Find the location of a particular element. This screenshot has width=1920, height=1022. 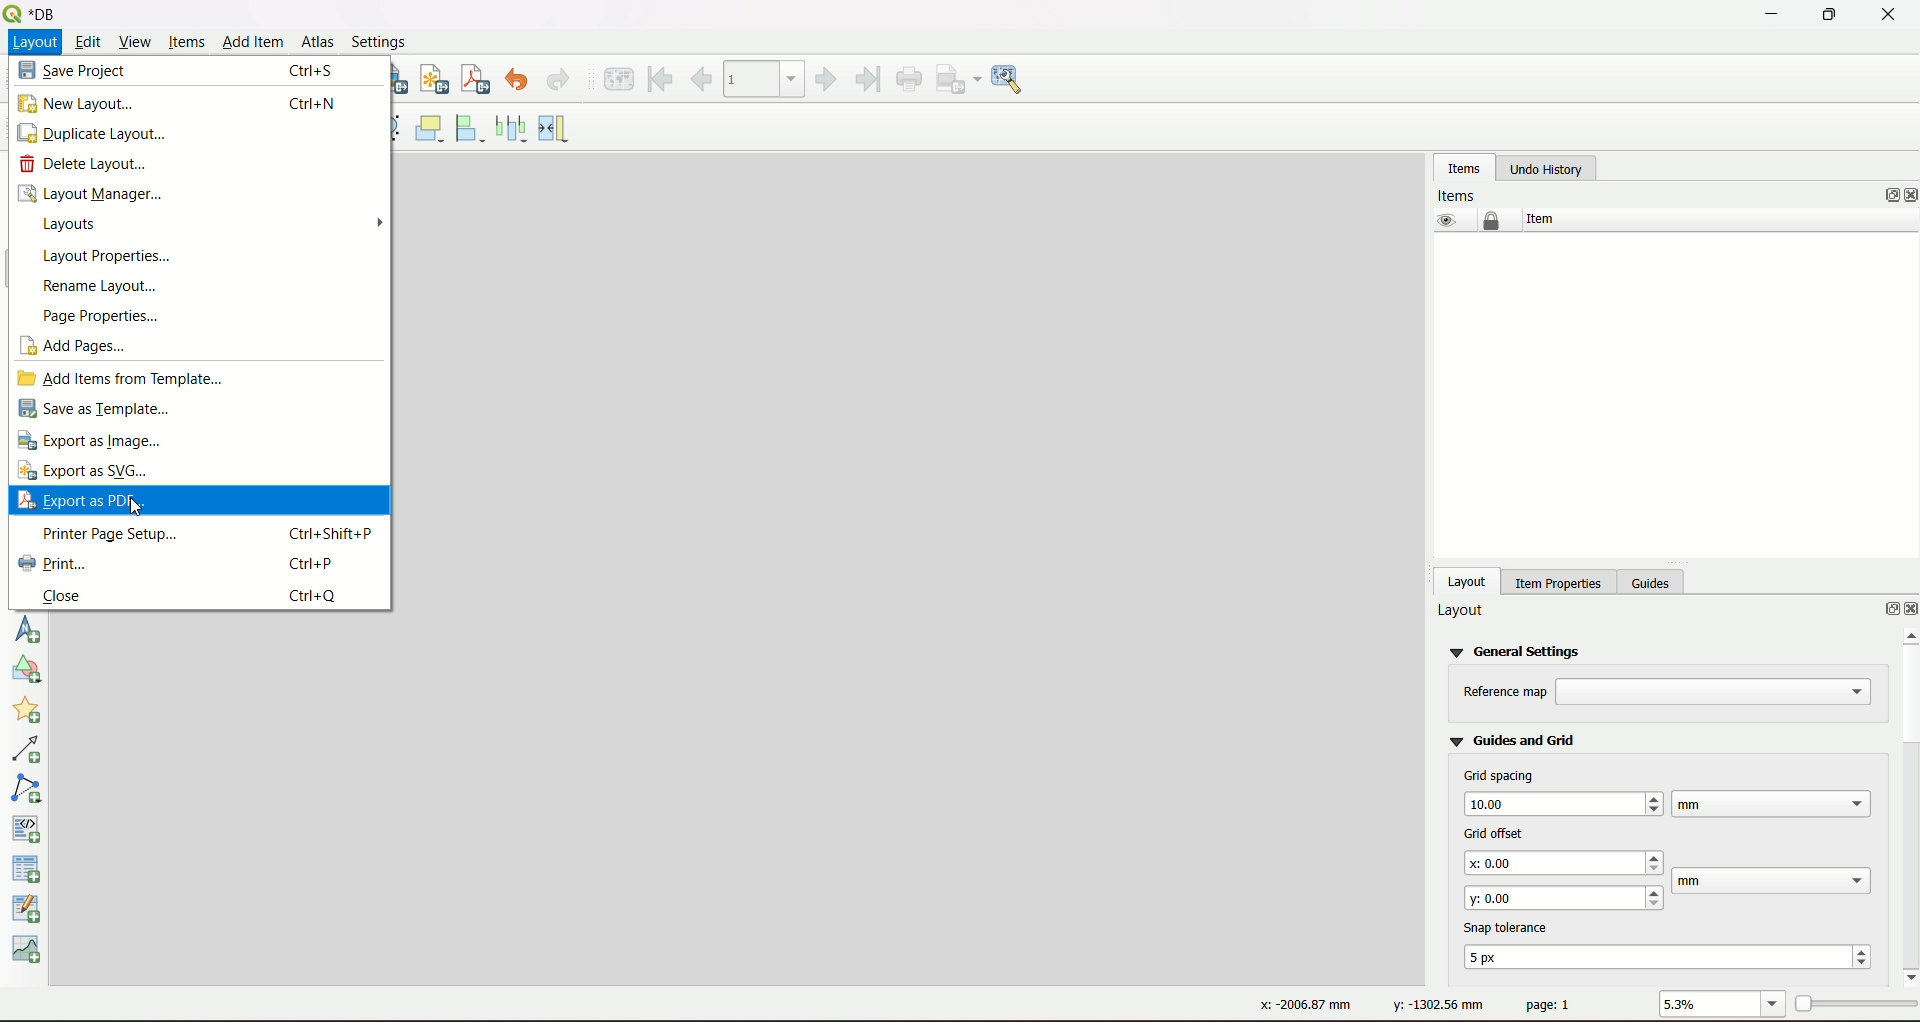

close is located at coordinates (1907, 196).